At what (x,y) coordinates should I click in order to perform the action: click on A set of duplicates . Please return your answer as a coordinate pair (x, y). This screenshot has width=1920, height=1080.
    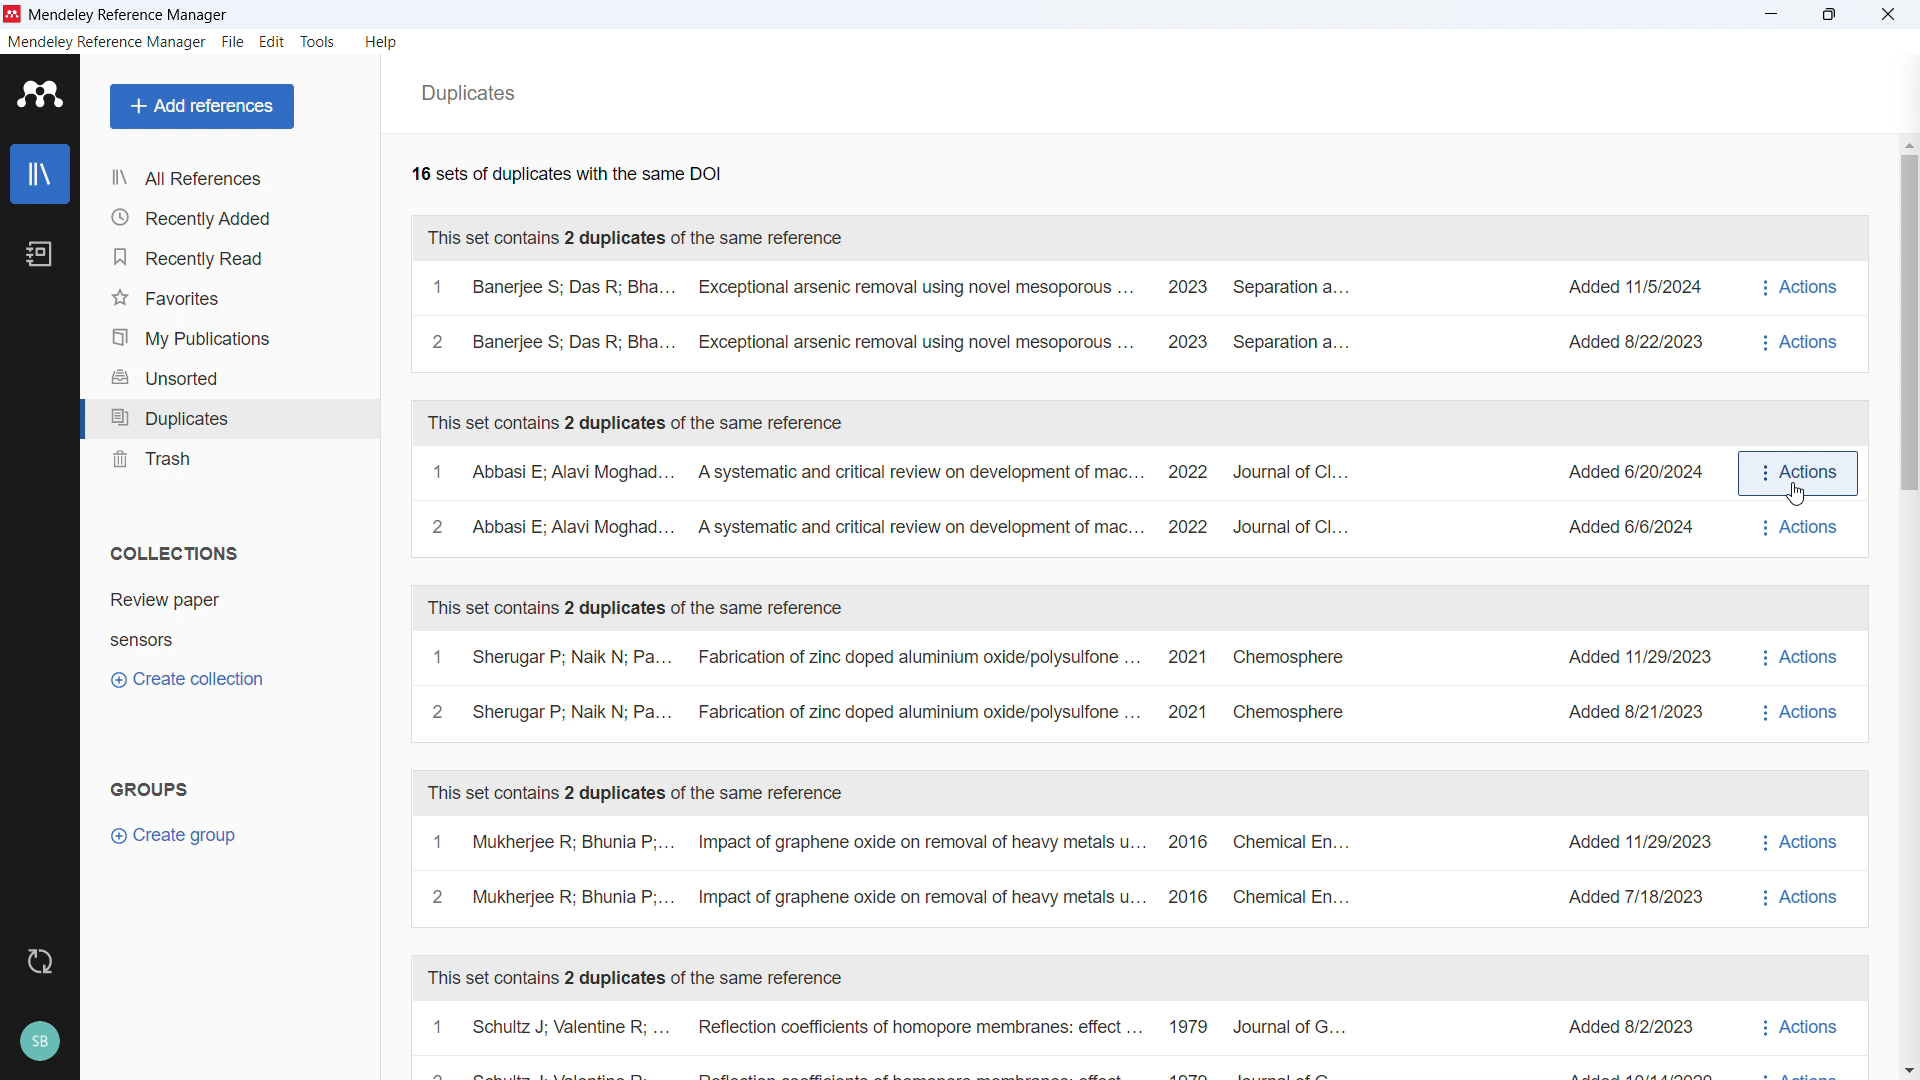
    Looking at the image, I should click on (1070, 501).